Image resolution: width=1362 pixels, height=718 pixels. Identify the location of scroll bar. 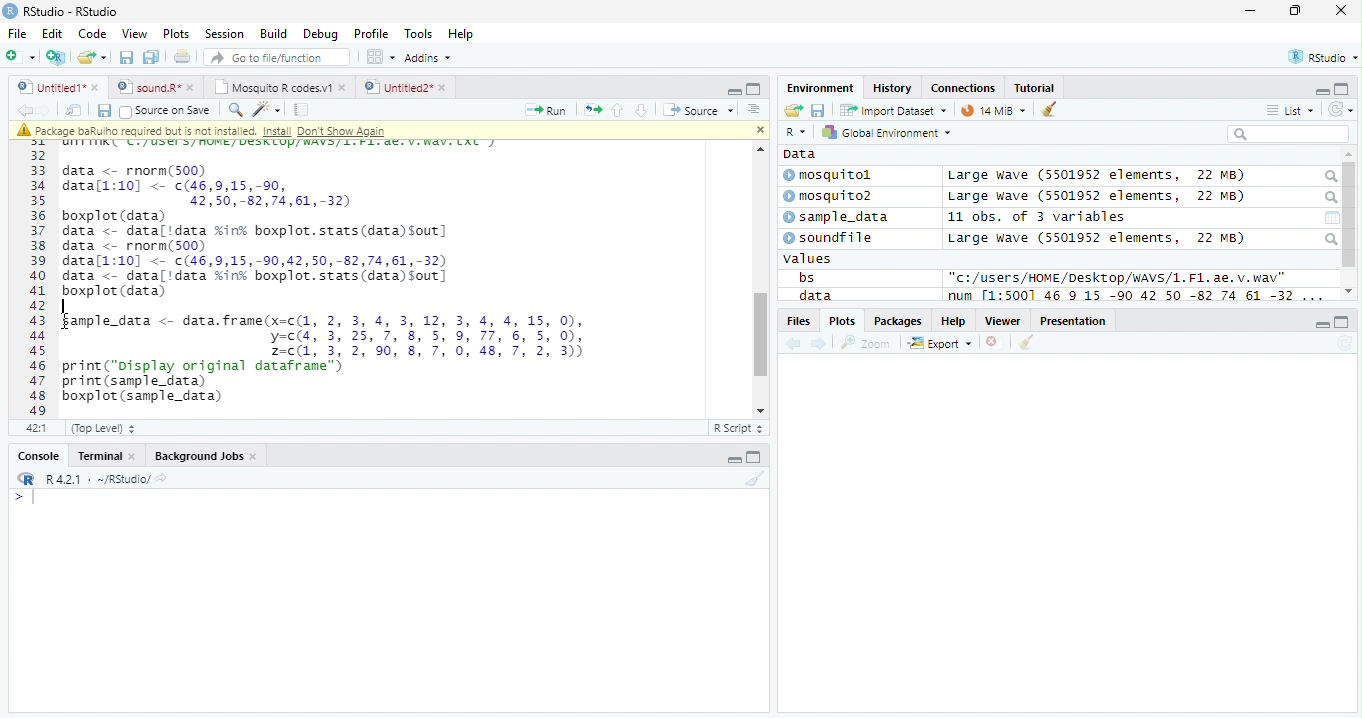
(759, 335).